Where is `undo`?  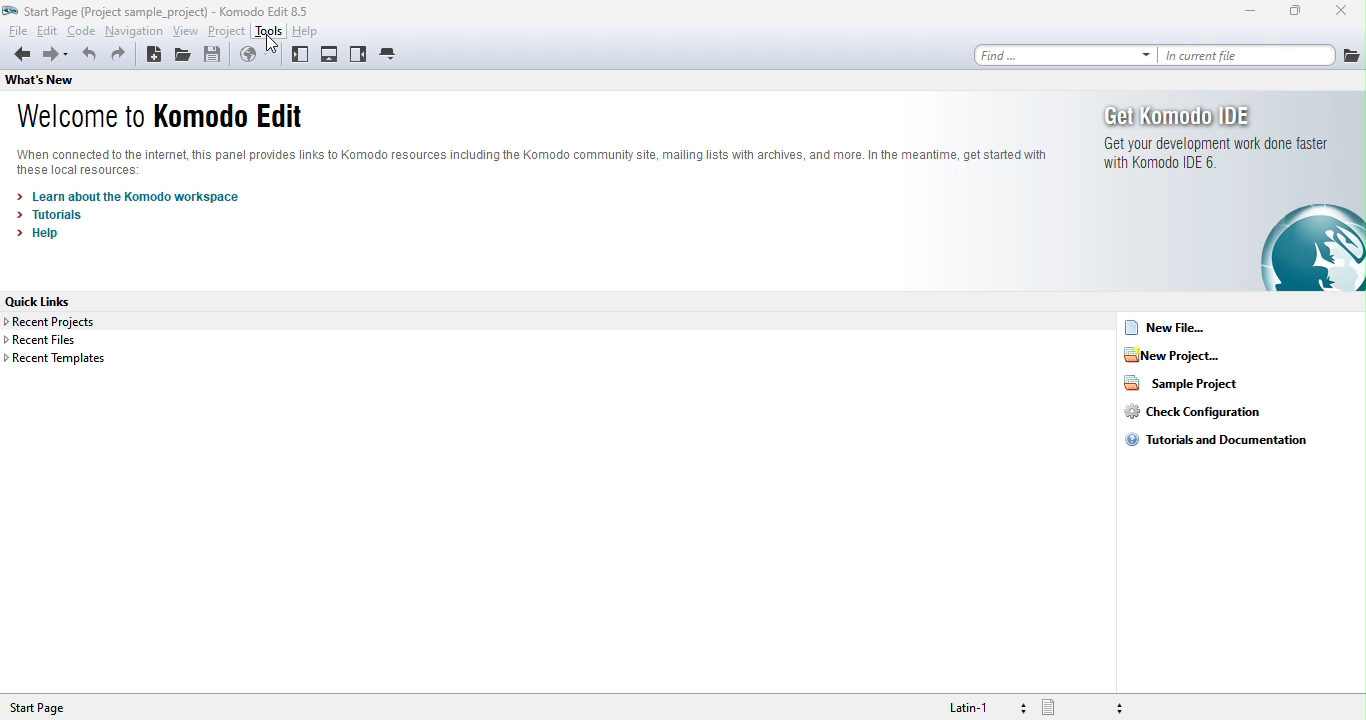 undo is located at coordinates (87, 57).